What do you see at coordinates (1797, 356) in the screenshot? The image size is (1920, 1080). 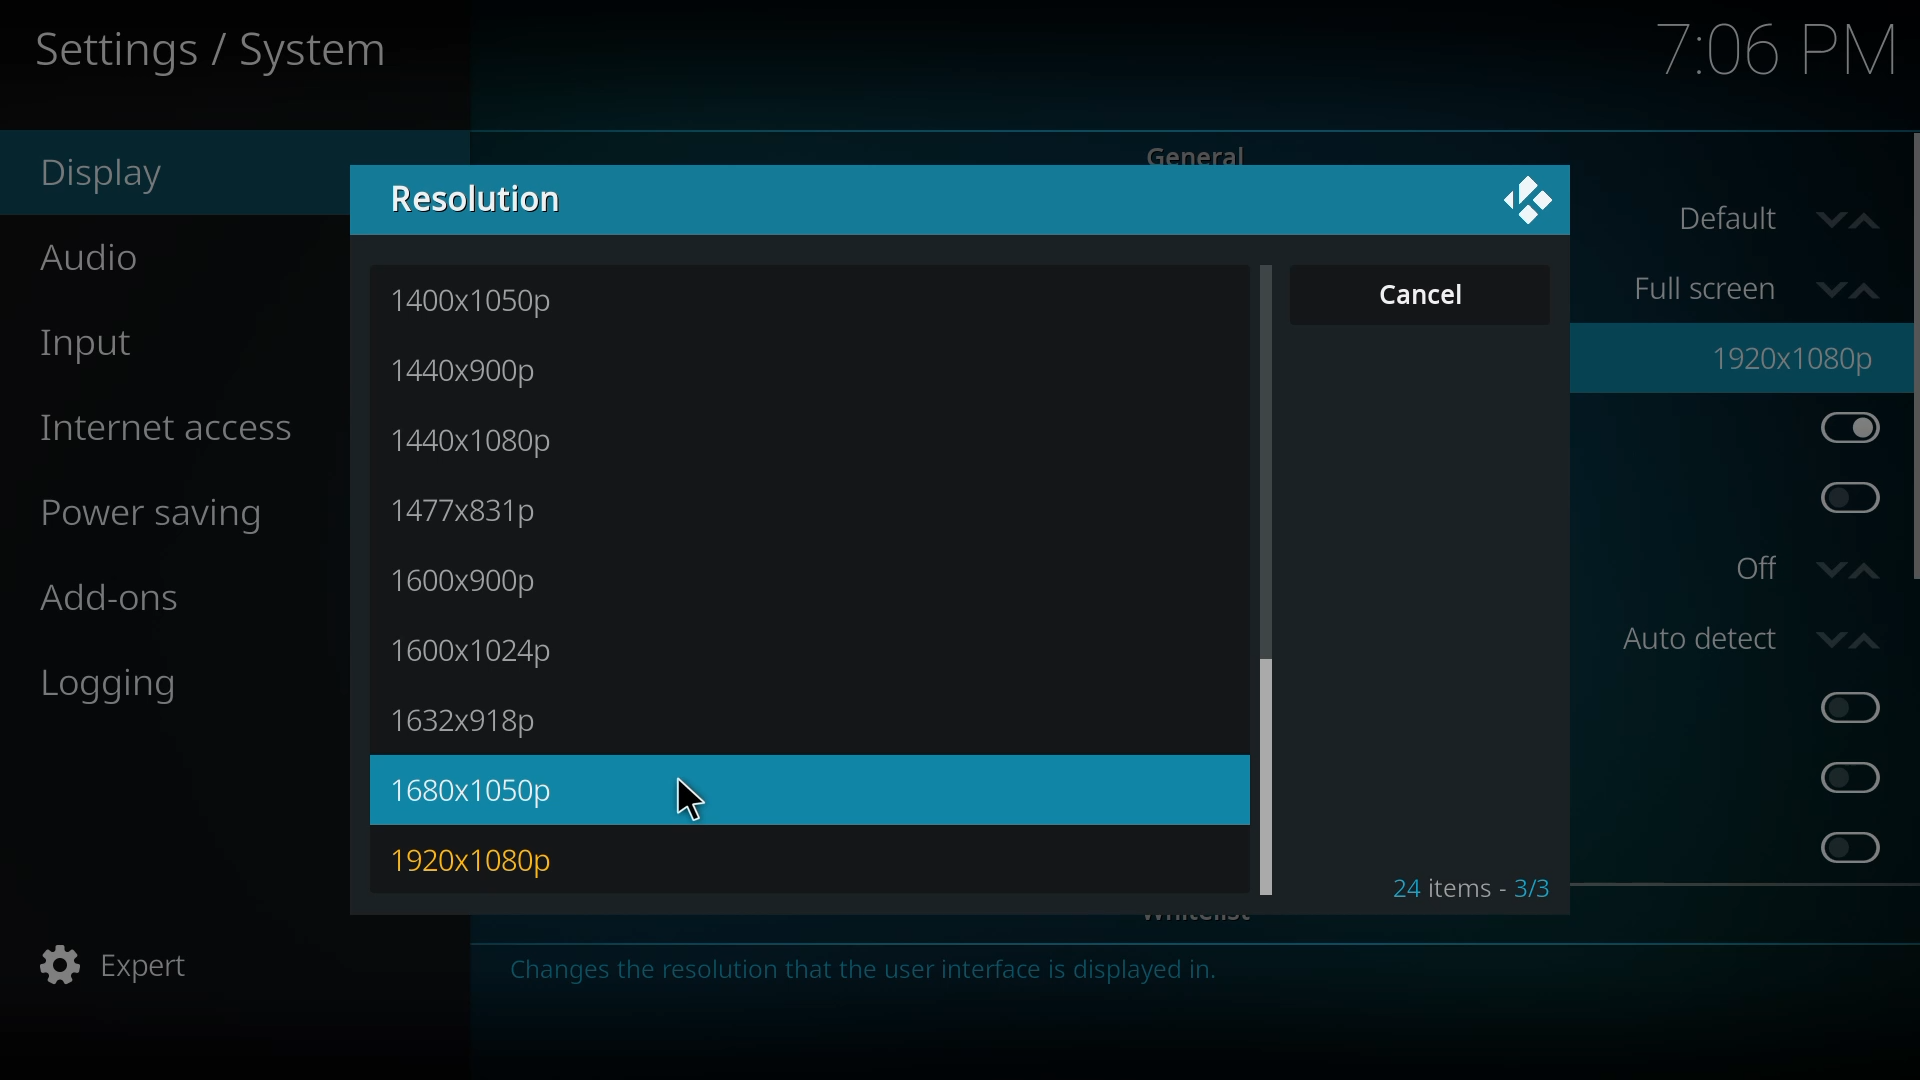 I see `1920*1080p` at bounding box center [1797, 356].